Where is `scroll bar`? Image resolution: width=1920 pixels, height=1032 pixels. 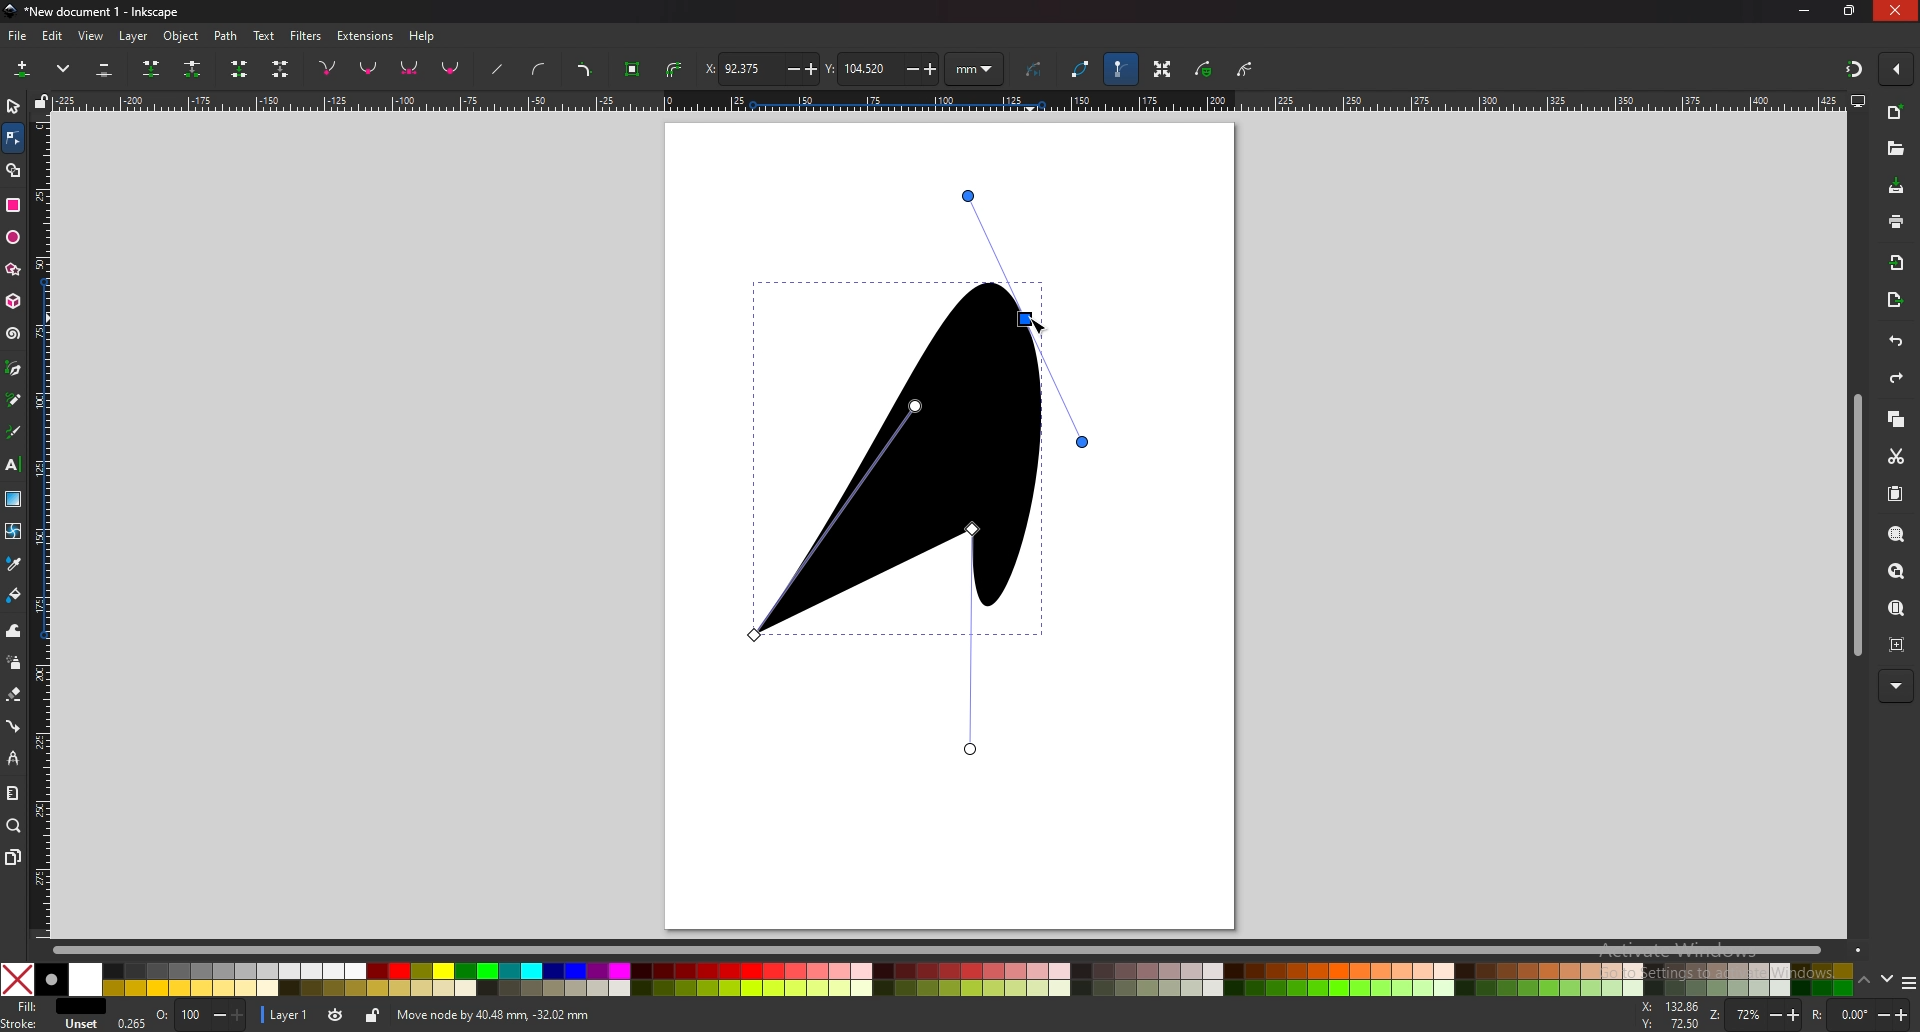 scroll bar is located at coordinates (960, 950).